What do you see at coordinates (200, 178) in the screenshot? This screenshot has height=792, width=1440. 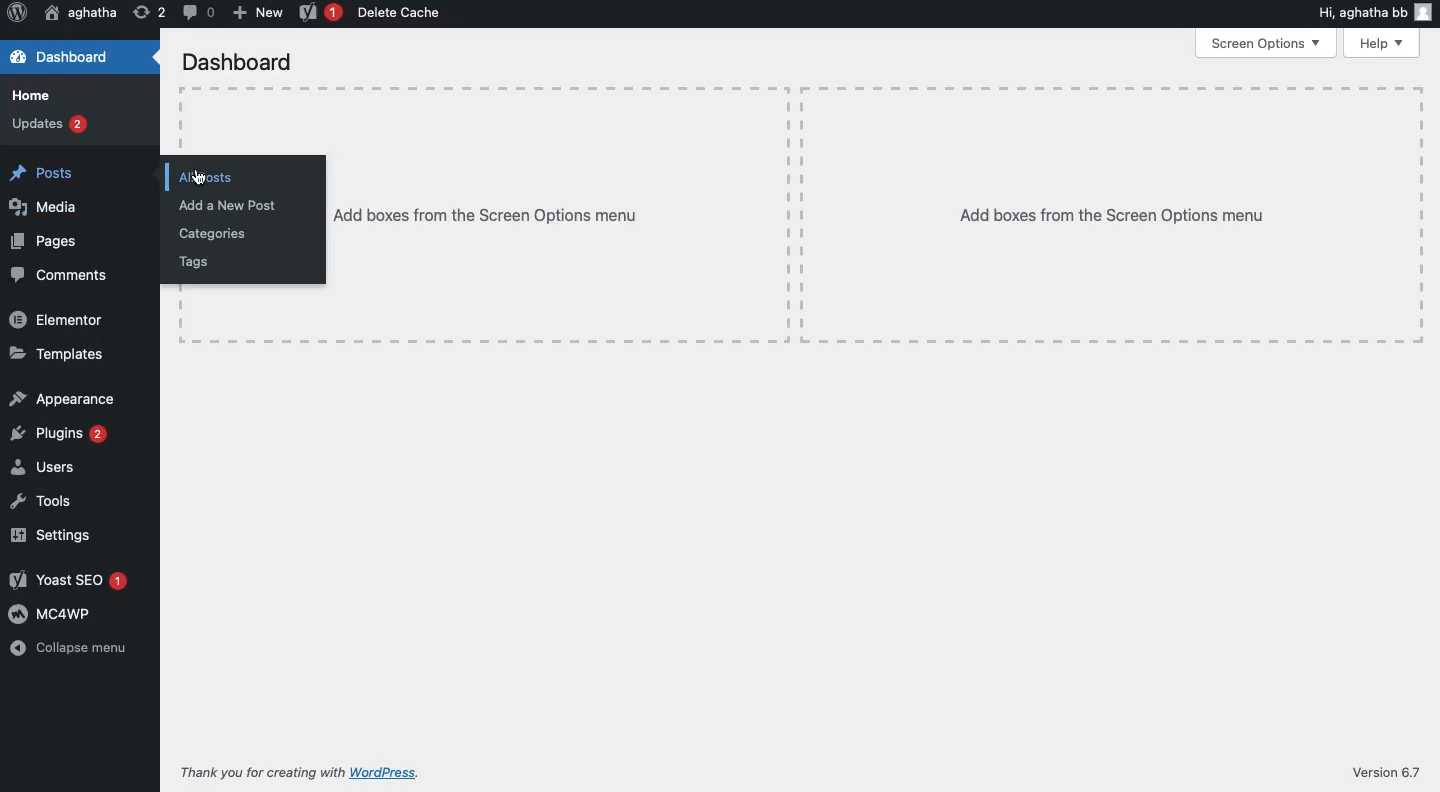 I see `Cursor` at bounding box center [200, 178].